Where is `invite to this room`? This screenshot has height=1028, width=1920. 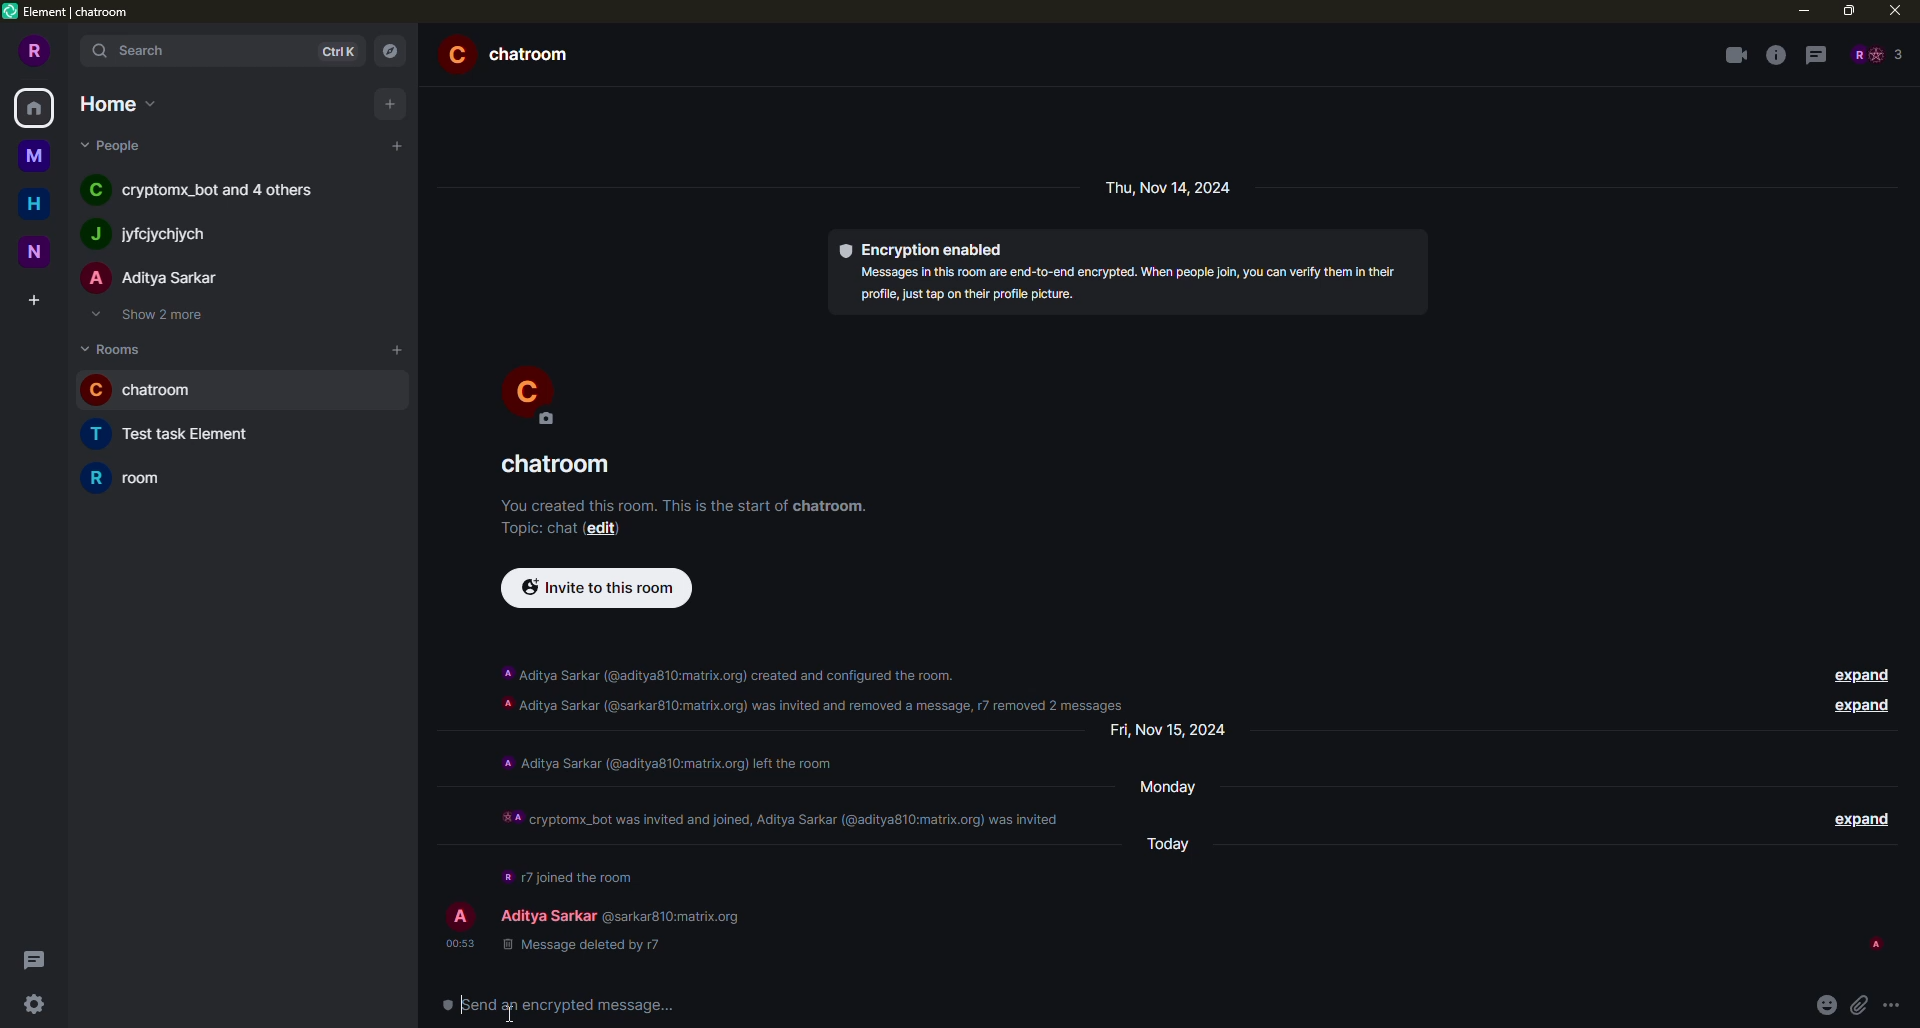 invite to this room is located at coordinates (602, 587).